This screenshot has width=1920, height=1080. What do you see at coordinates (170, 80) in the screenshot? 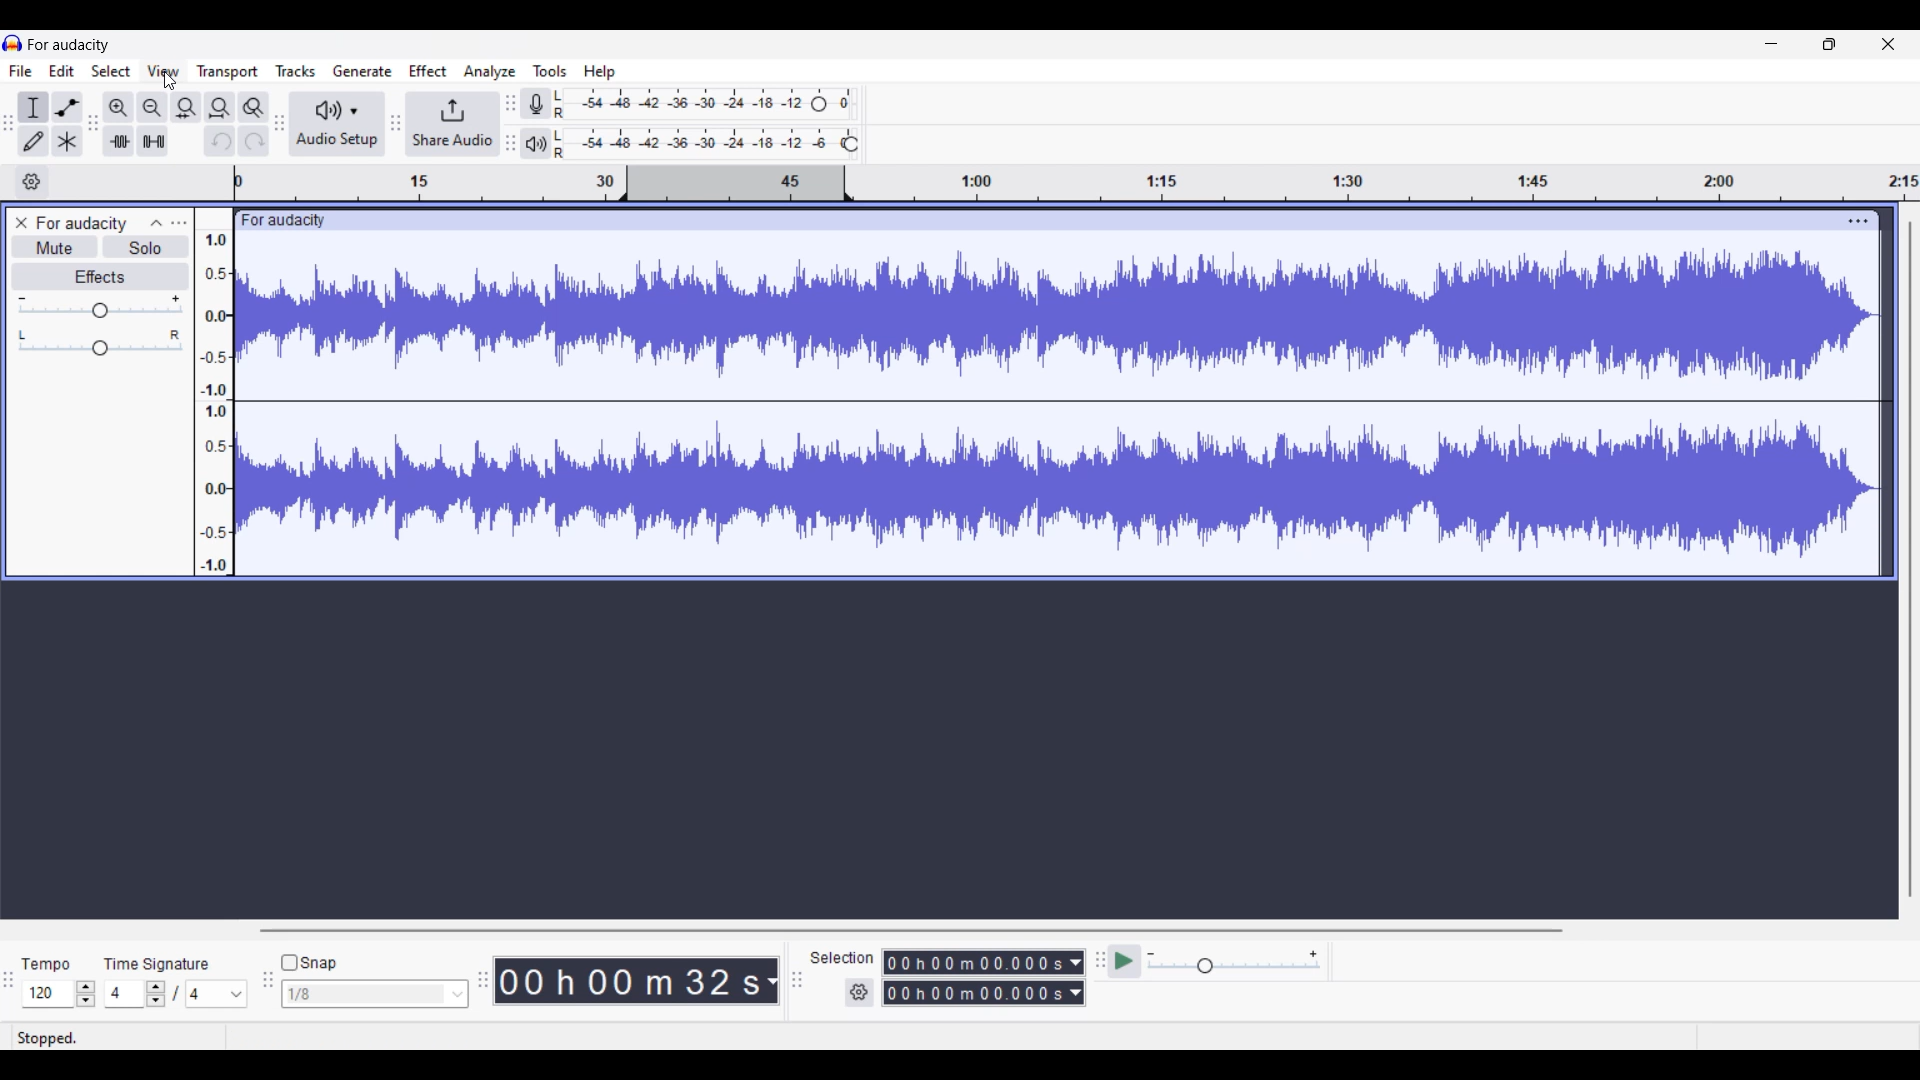
I see `Cursor` at bounding box center [170, 80].